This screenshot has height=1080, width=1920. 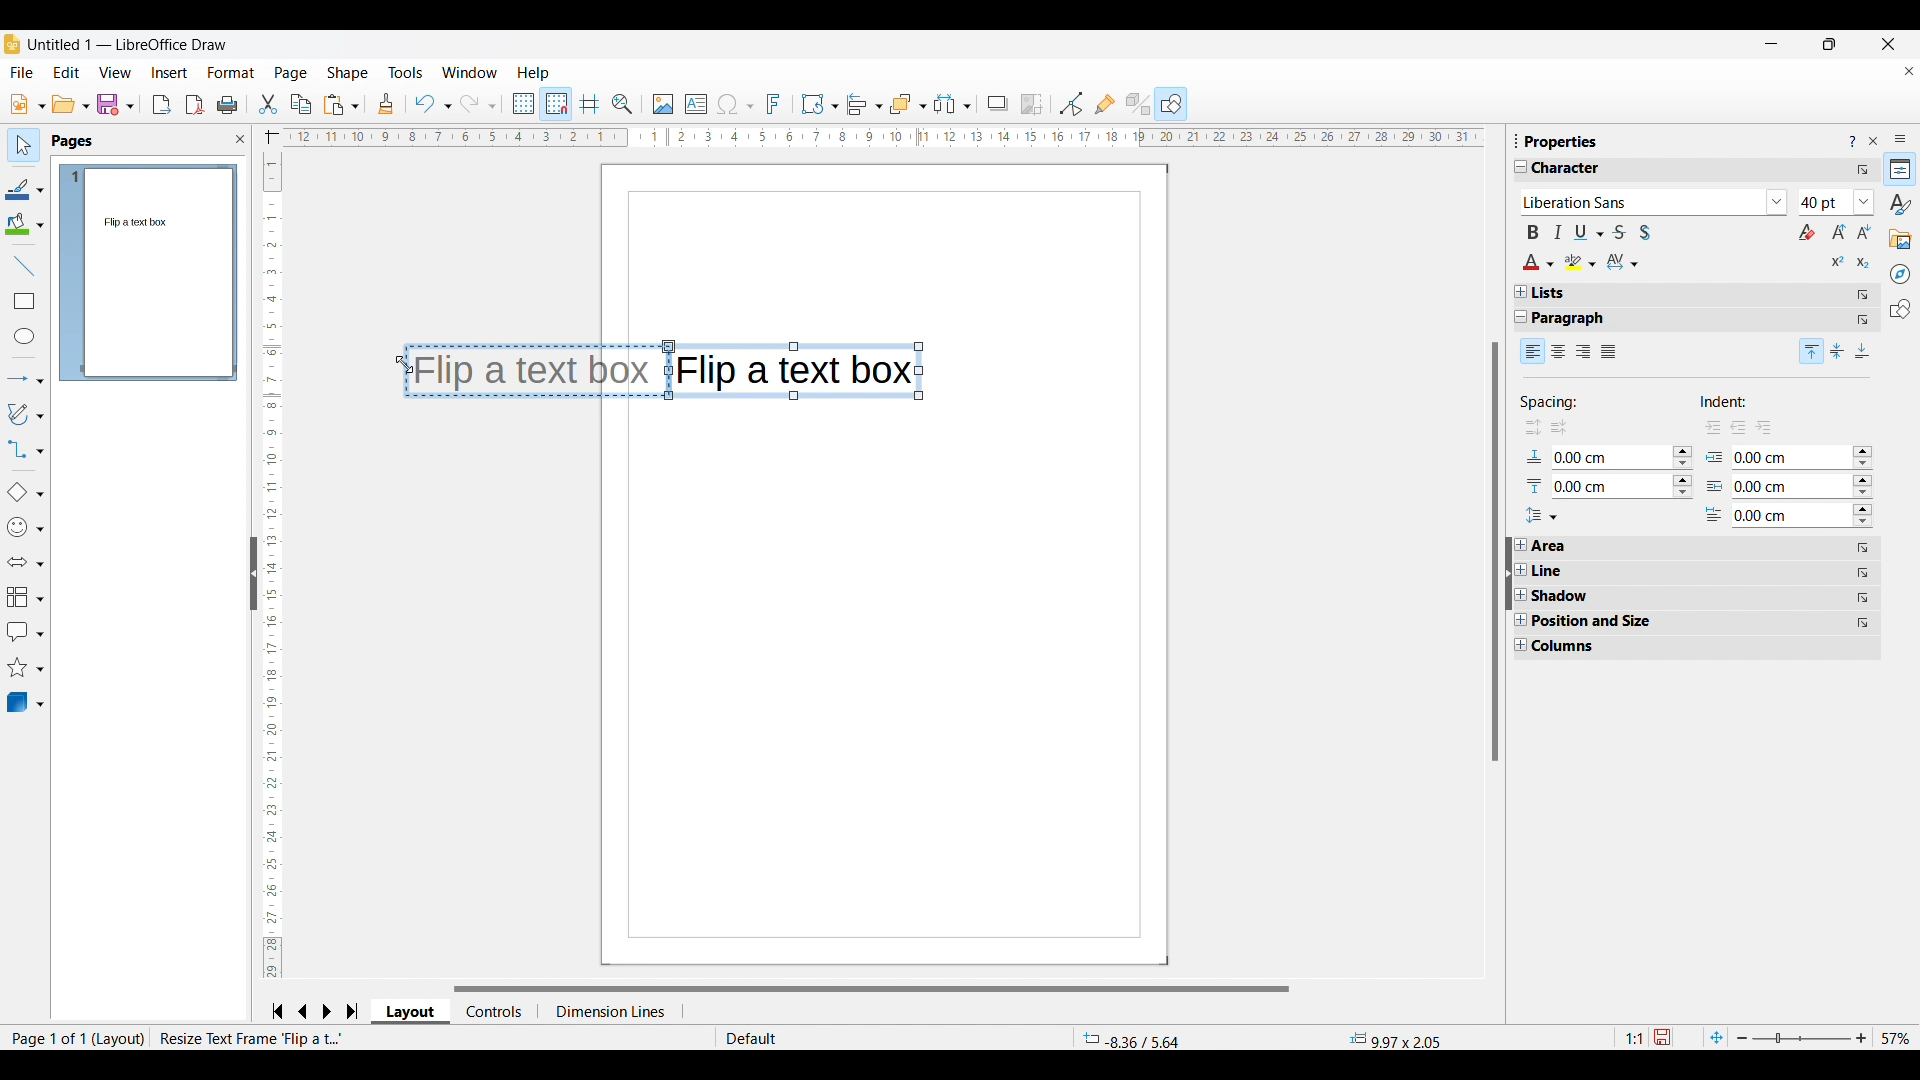 I want to click on Set line spacing options, so click(x=1541, y=516).